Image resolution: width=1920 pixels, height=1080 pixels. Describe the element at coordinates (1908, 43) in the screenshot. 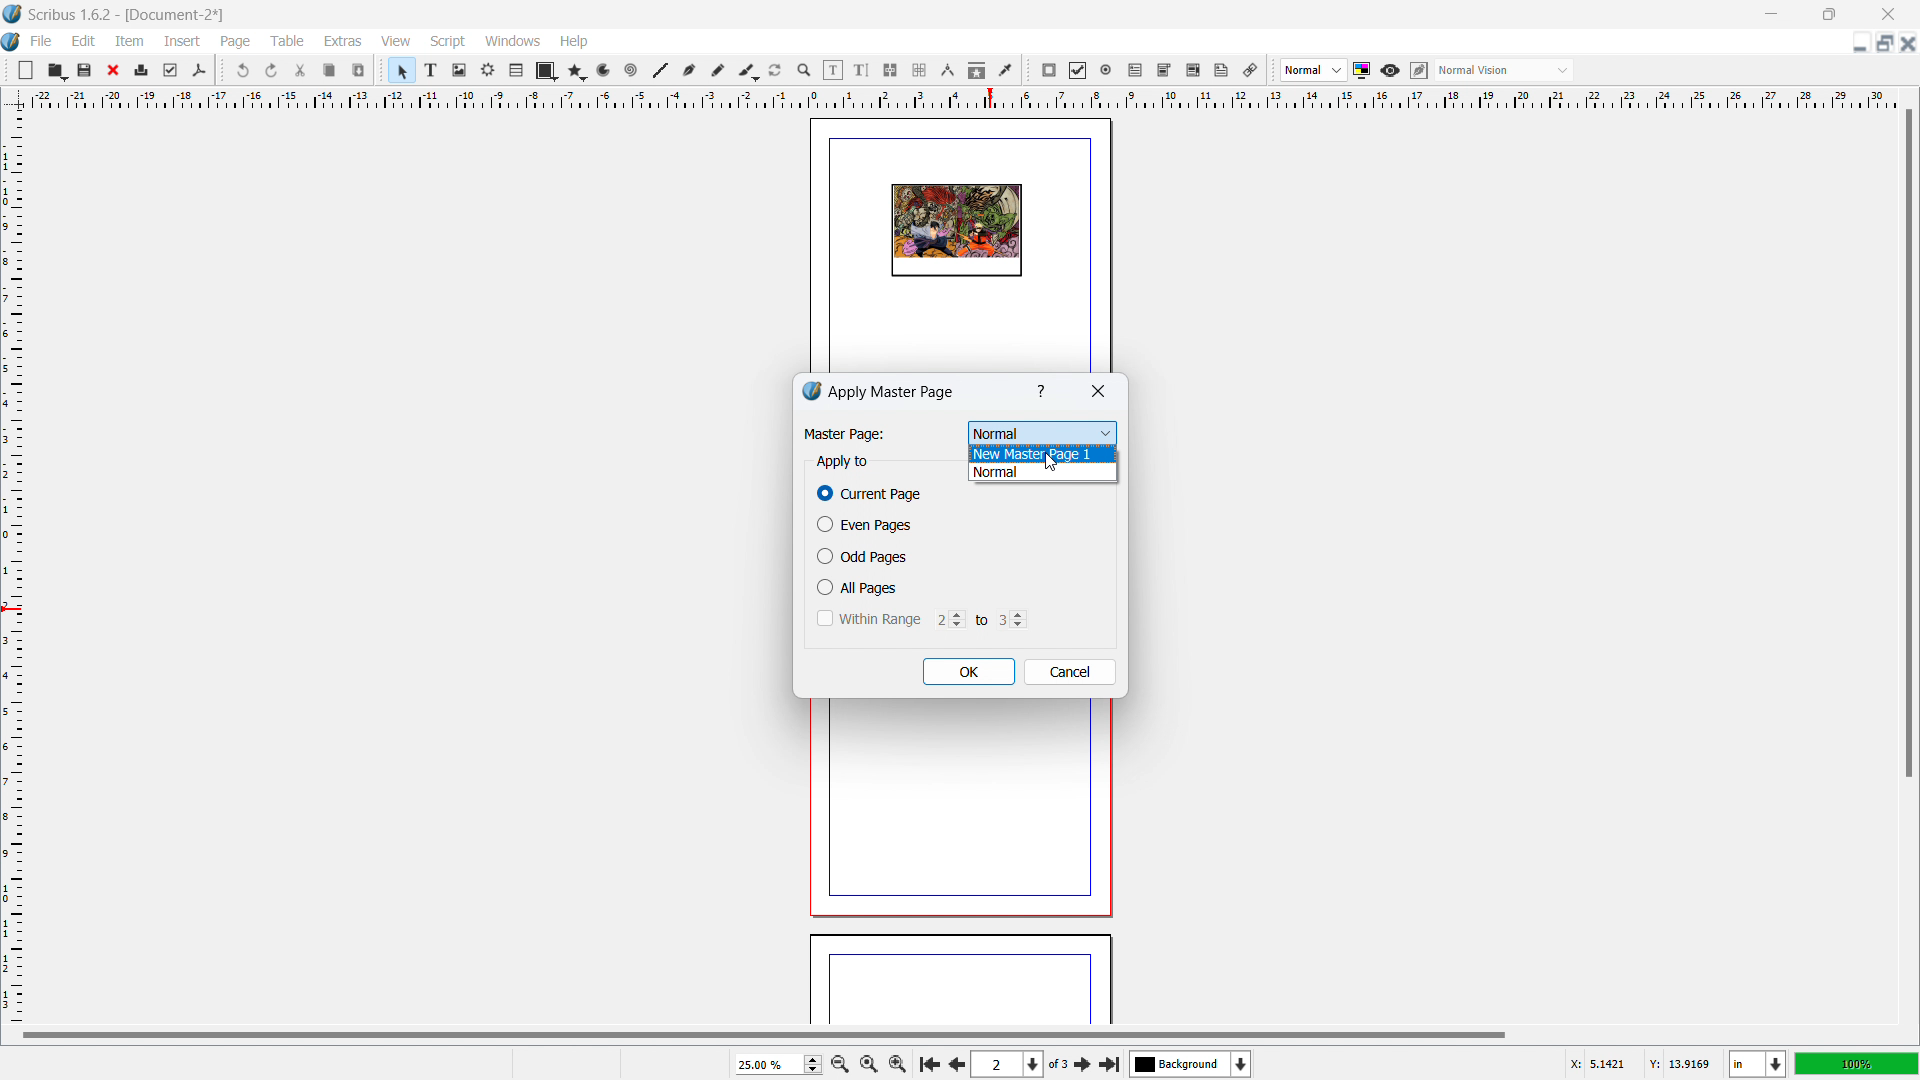

I see `close document` at that location.